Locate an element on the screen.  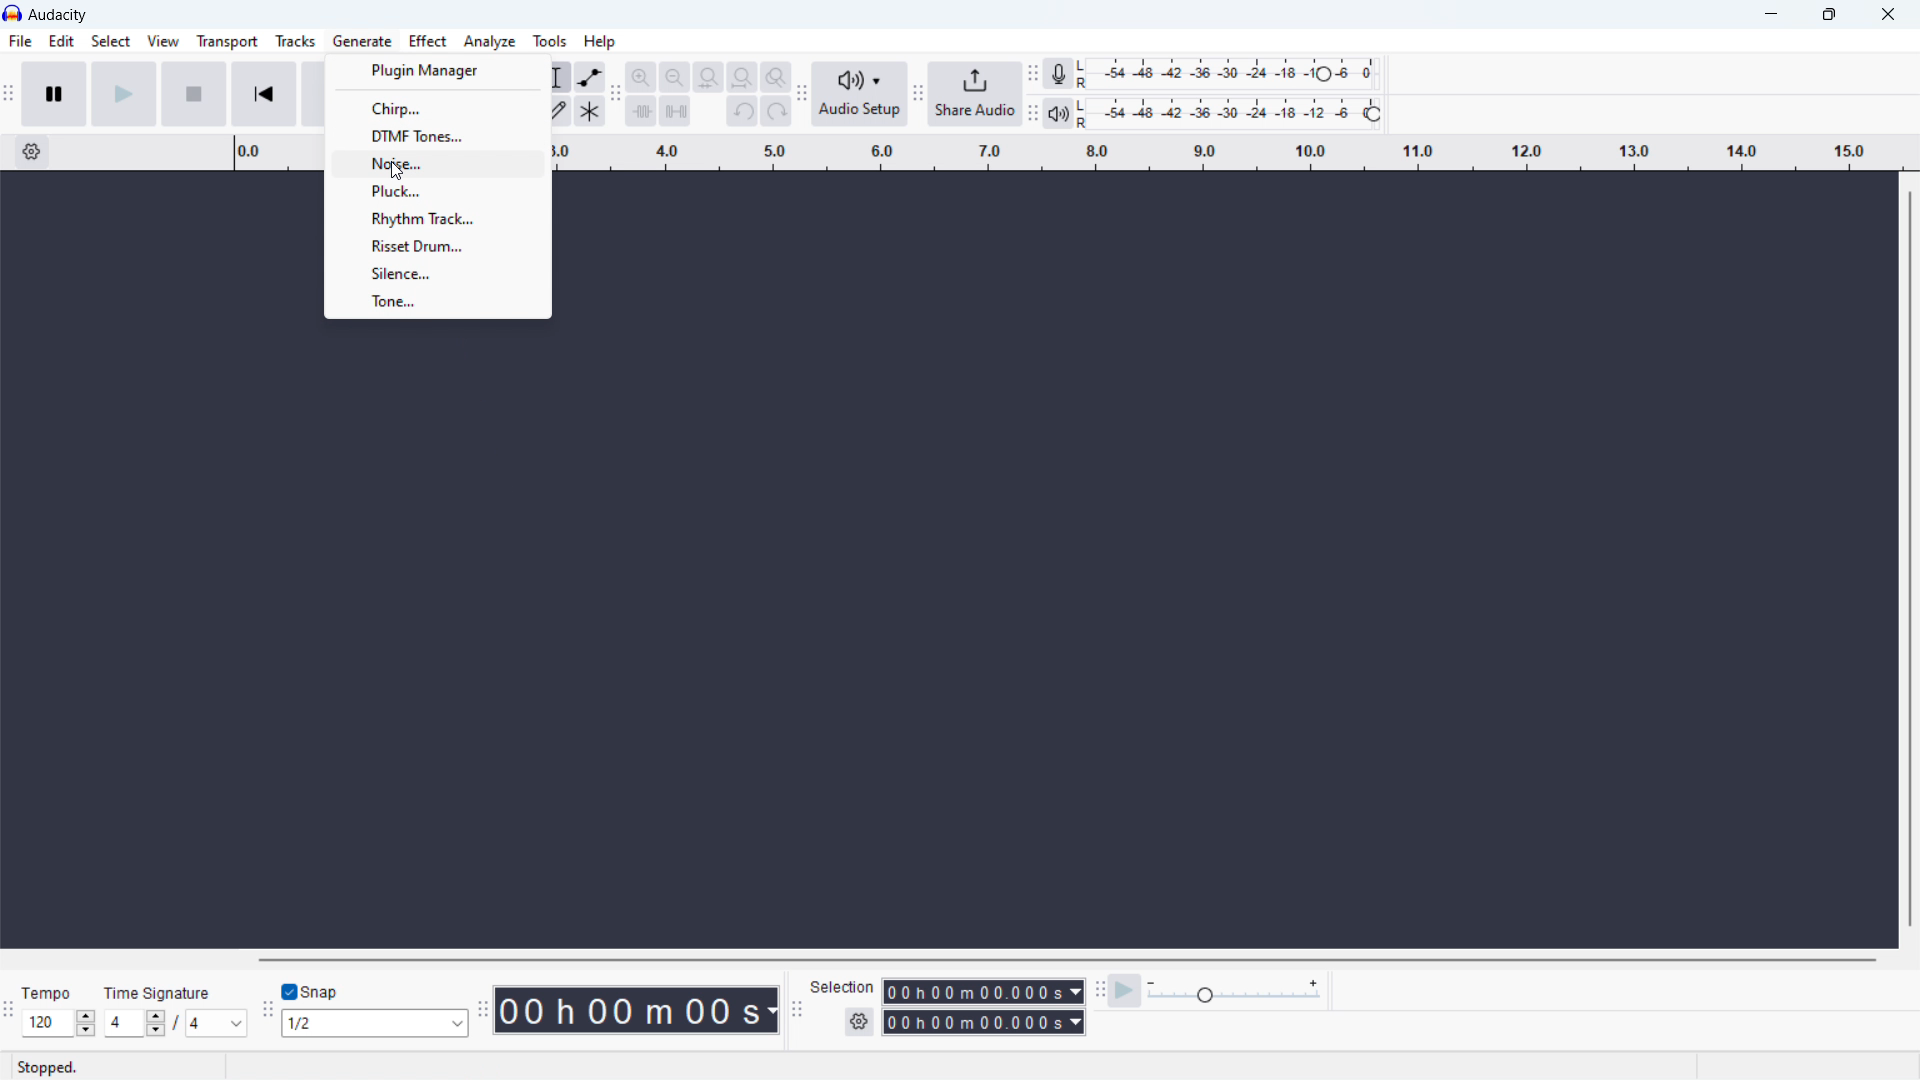
pause is located at coordinates (54, 94).